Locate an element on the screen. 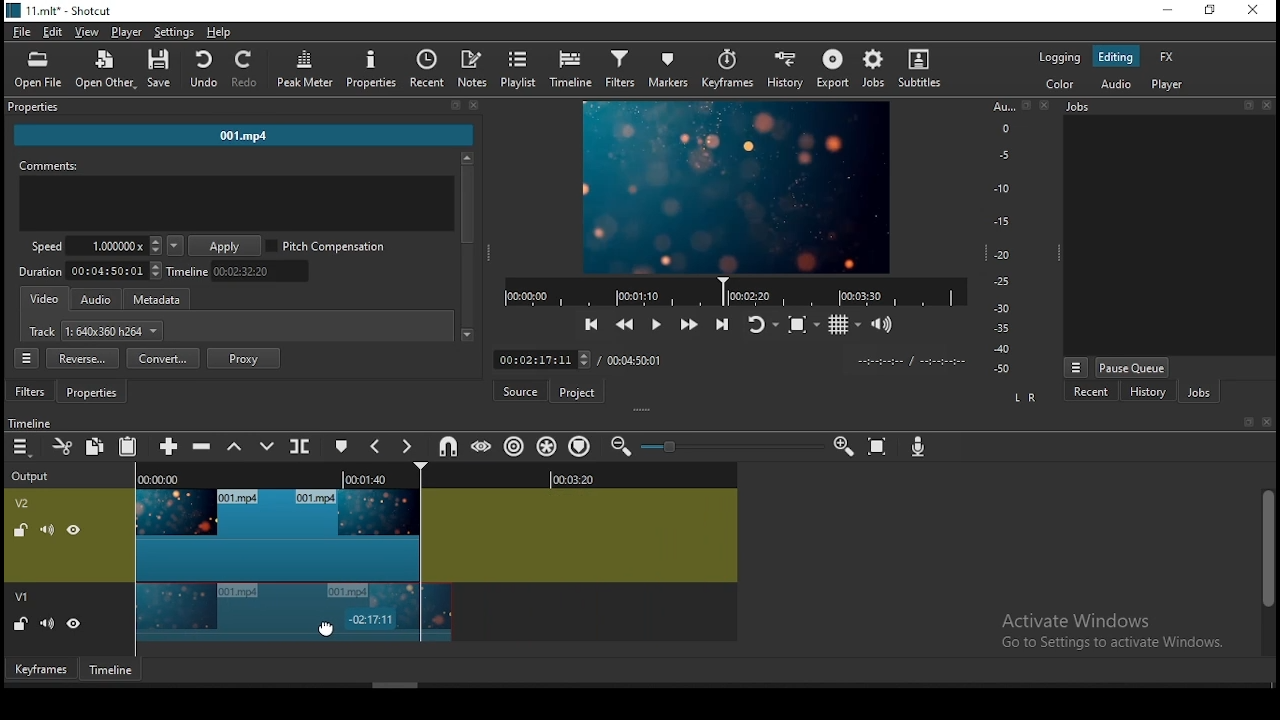 This screenshot has height=720, width=1280. properties menu is located at coordinates (29, 358).